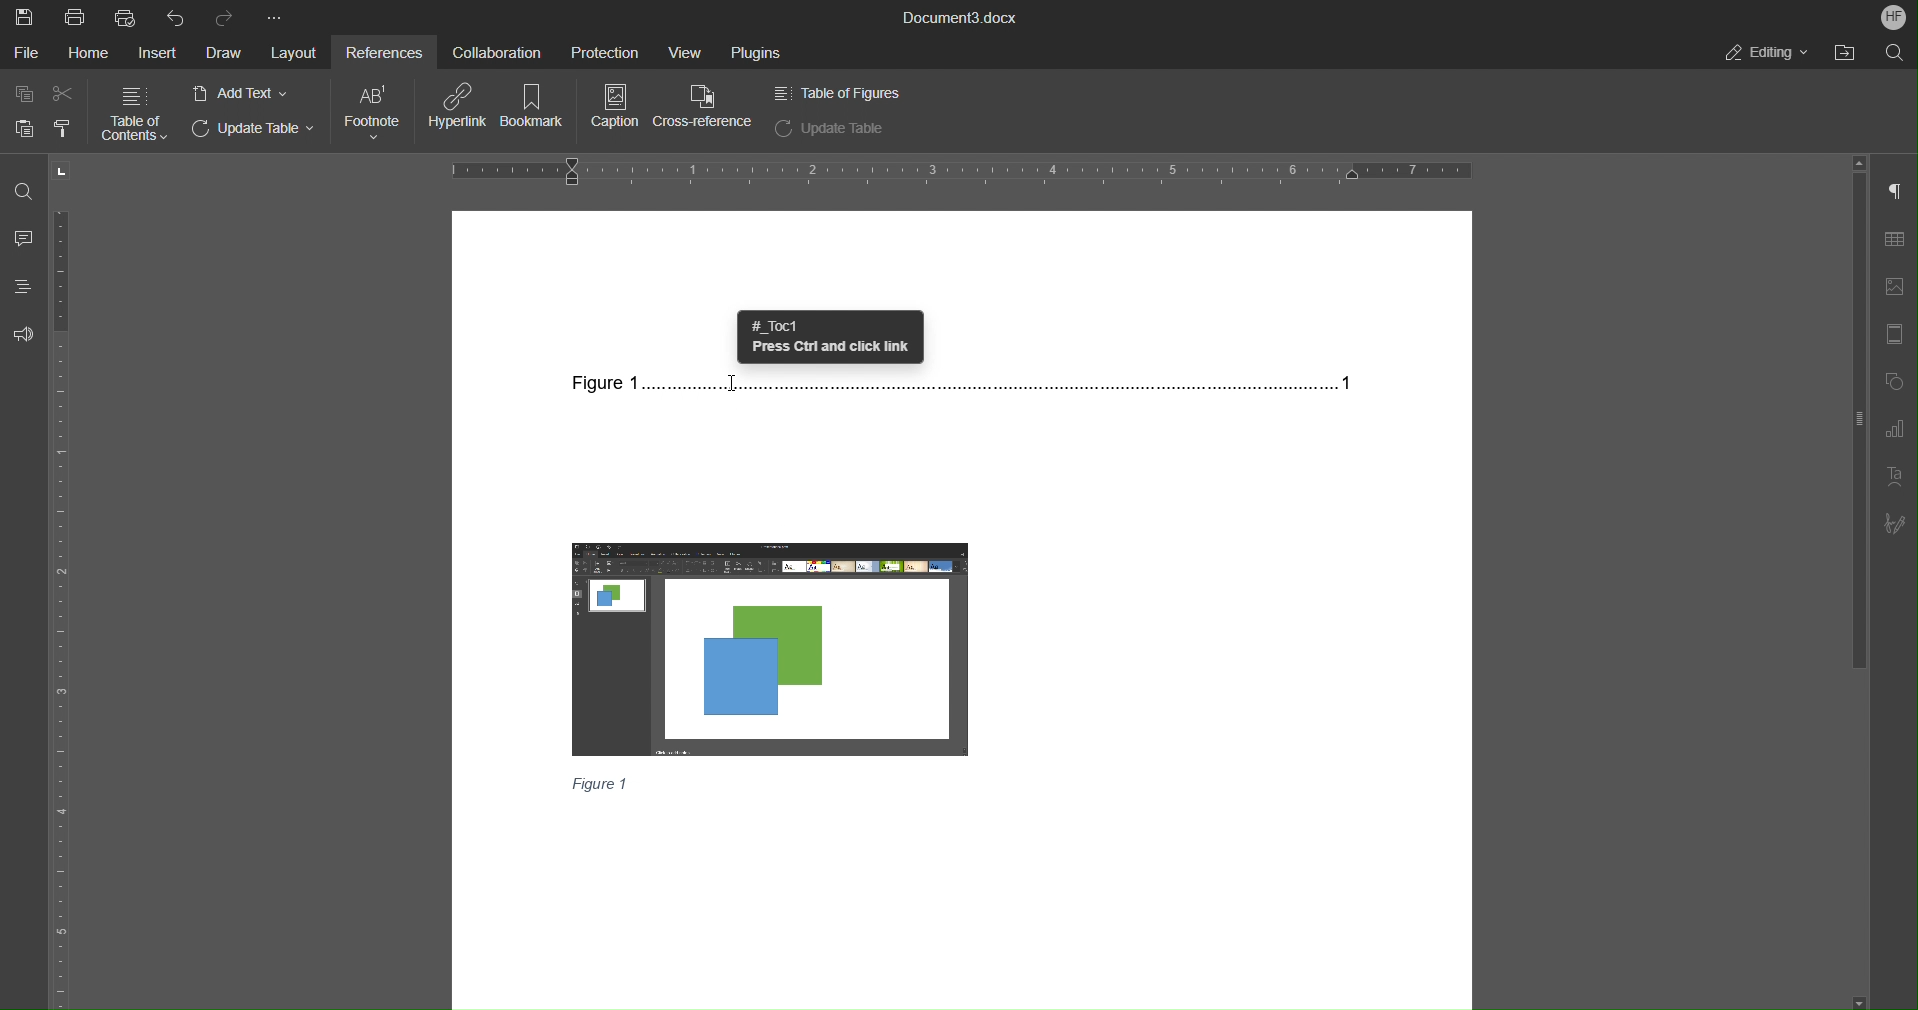 This screenshot has width=1918, height=1010. What do you see at coordinates (961, 169) in the screenshot?
I see `Horizontal Ruler` at bounding box center [961, 169].